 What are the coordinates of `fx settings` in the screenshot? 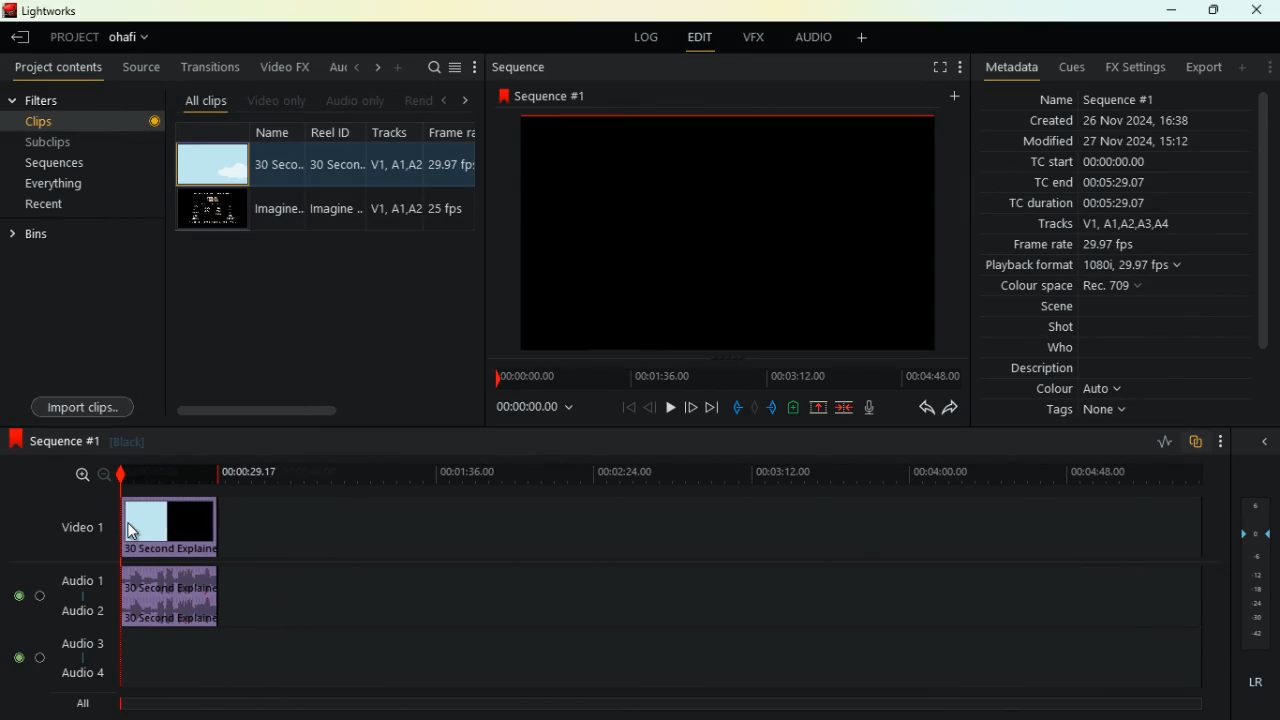 It's located at (1130, 68).